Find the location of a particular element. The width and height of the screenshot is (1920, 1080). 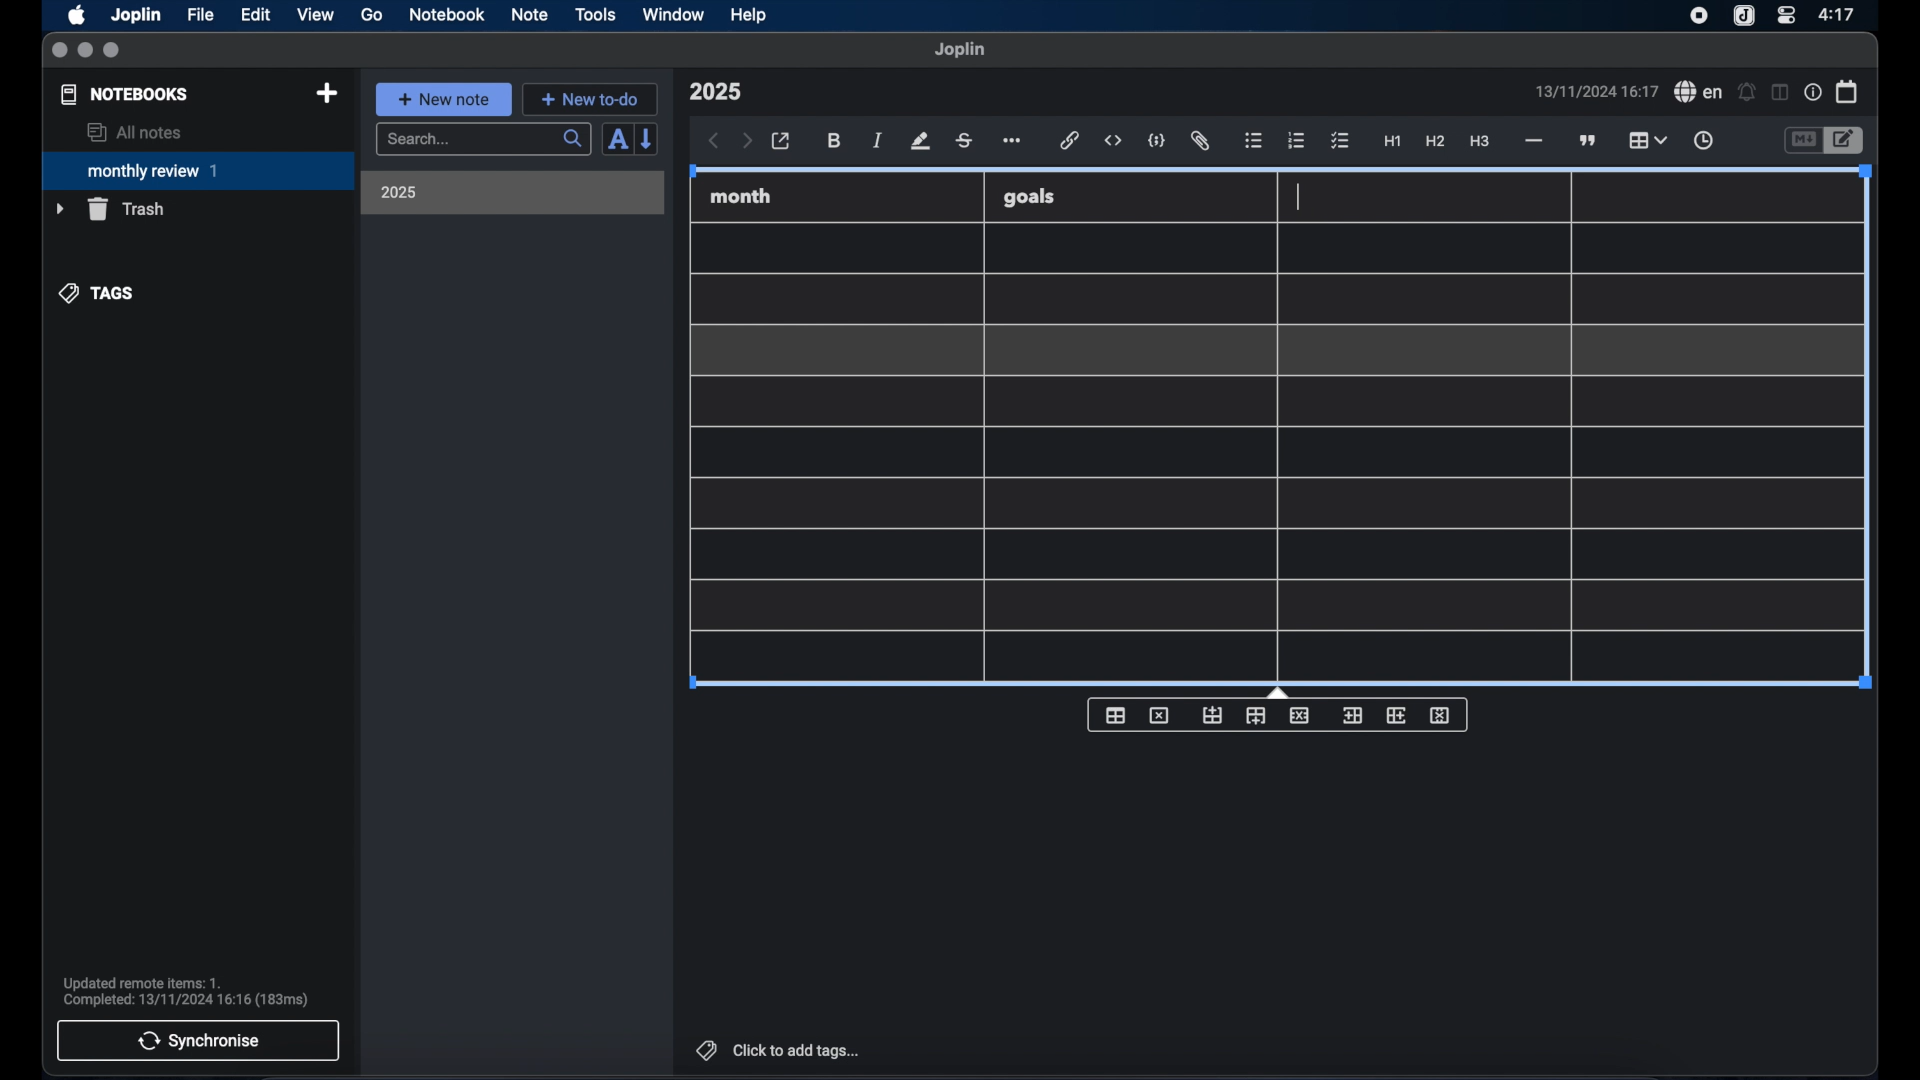

check  list is located at coordinates (1340, 142).